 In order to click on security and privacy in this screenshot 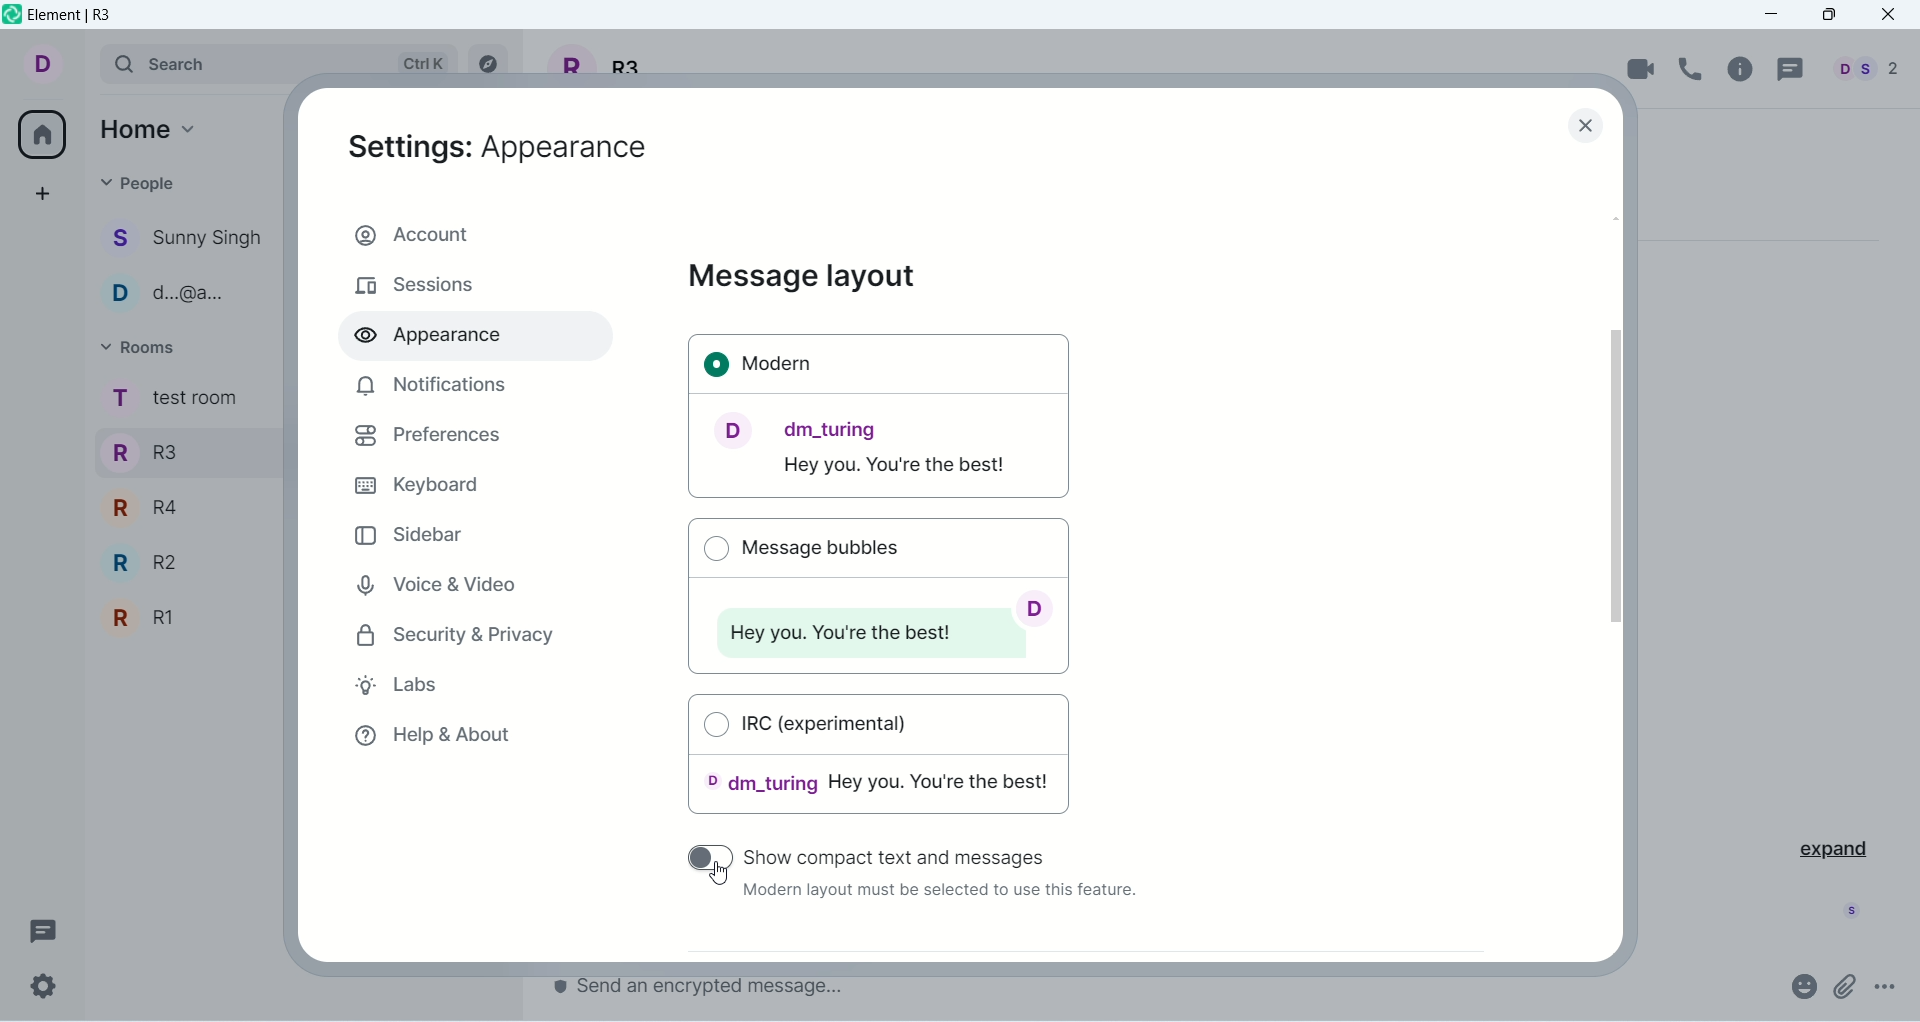, I will do `click(457, 637)`.